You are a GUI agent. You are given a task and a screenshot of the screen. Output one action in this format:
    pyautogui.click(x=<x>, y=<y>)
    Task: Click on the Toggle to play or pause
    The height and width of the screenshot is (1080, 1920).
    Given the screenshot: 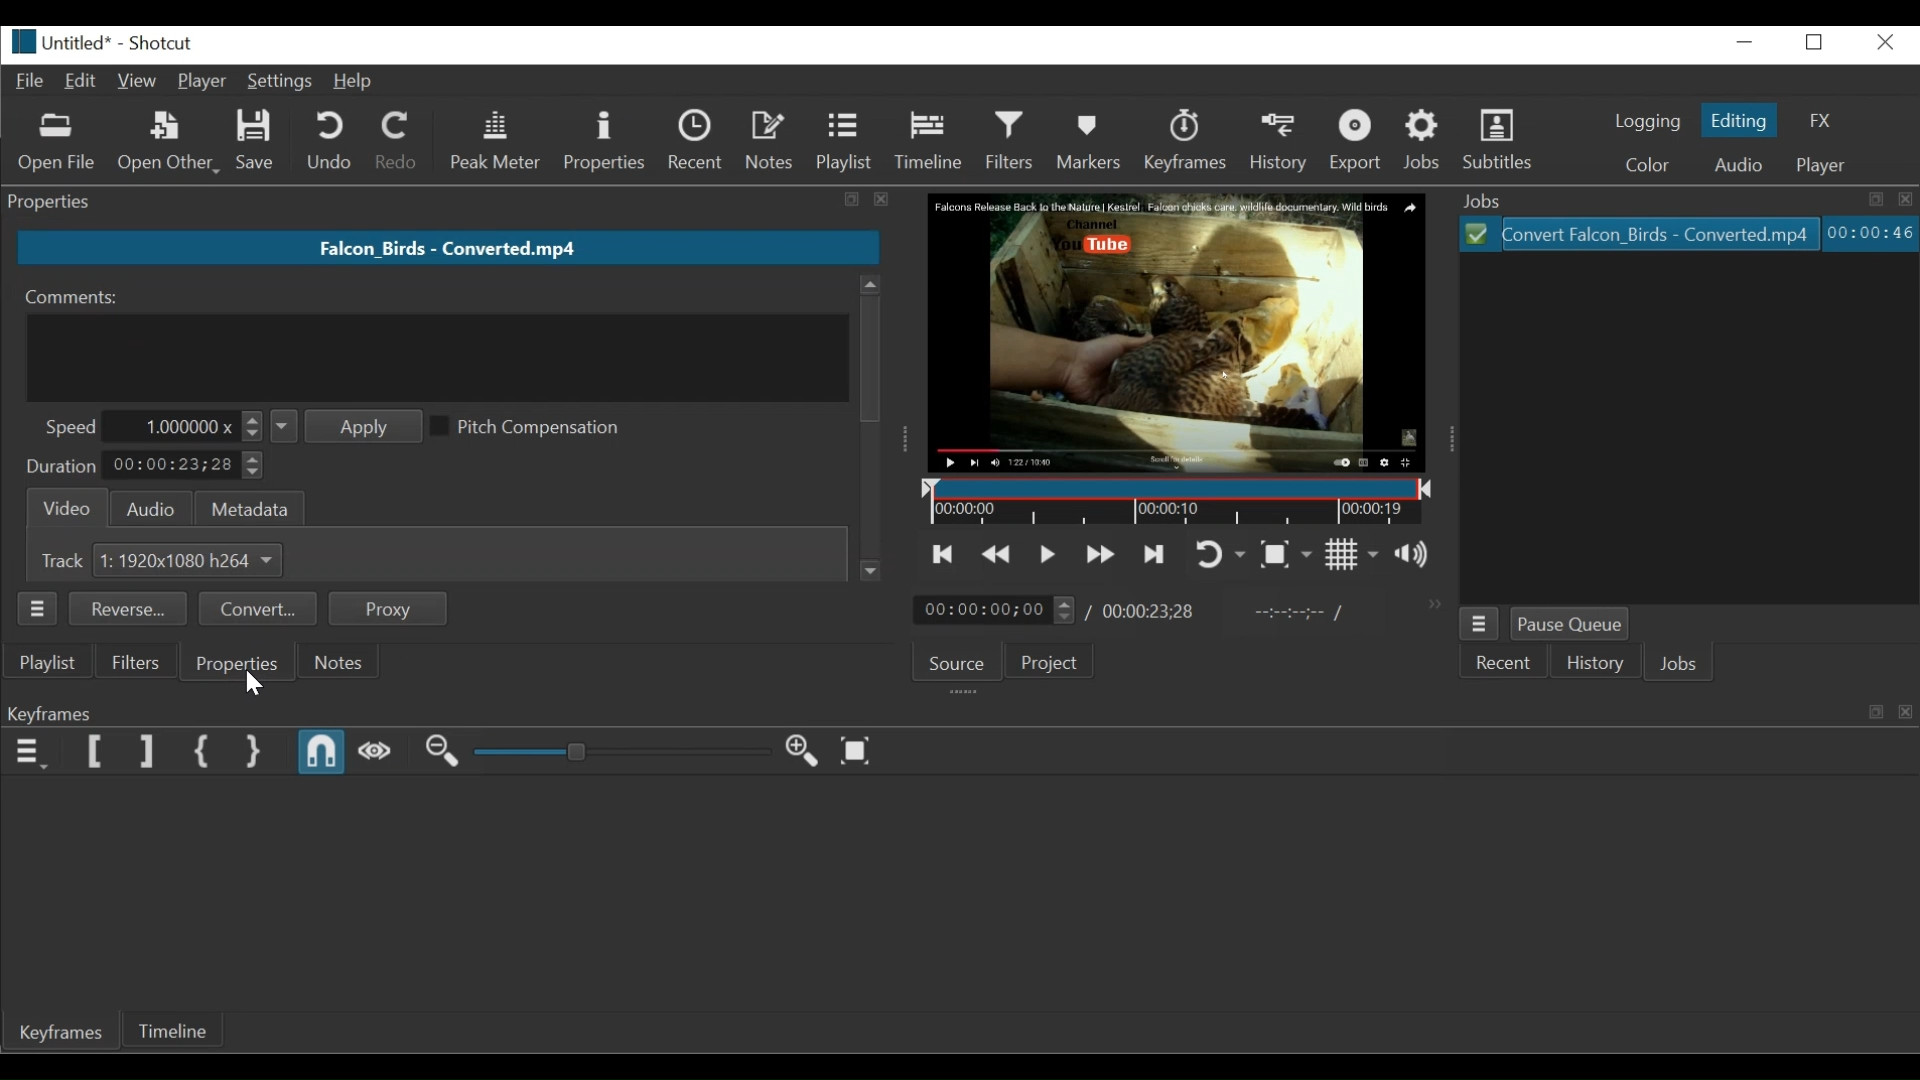 What is the action you would take?
    pyautogui.click(x=1048, y=553)
    